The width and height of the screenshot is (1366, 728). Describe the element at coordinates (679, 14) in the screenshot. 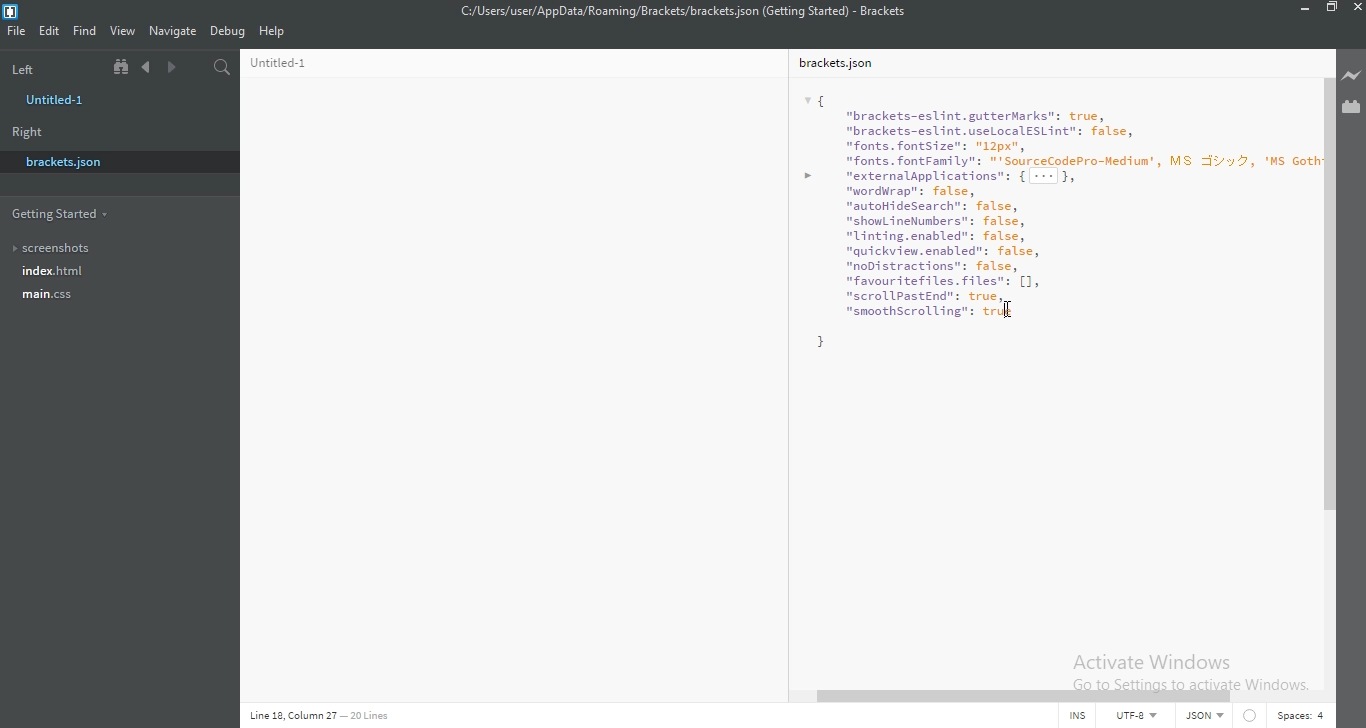

I see `File name` at that location.